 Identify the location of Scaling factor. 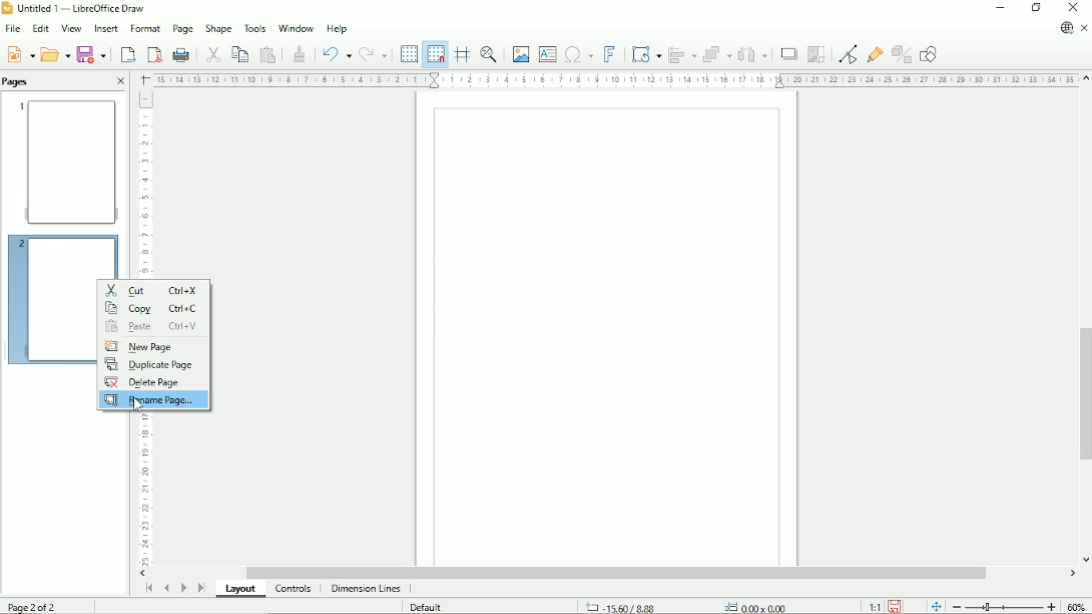
(874, 606).